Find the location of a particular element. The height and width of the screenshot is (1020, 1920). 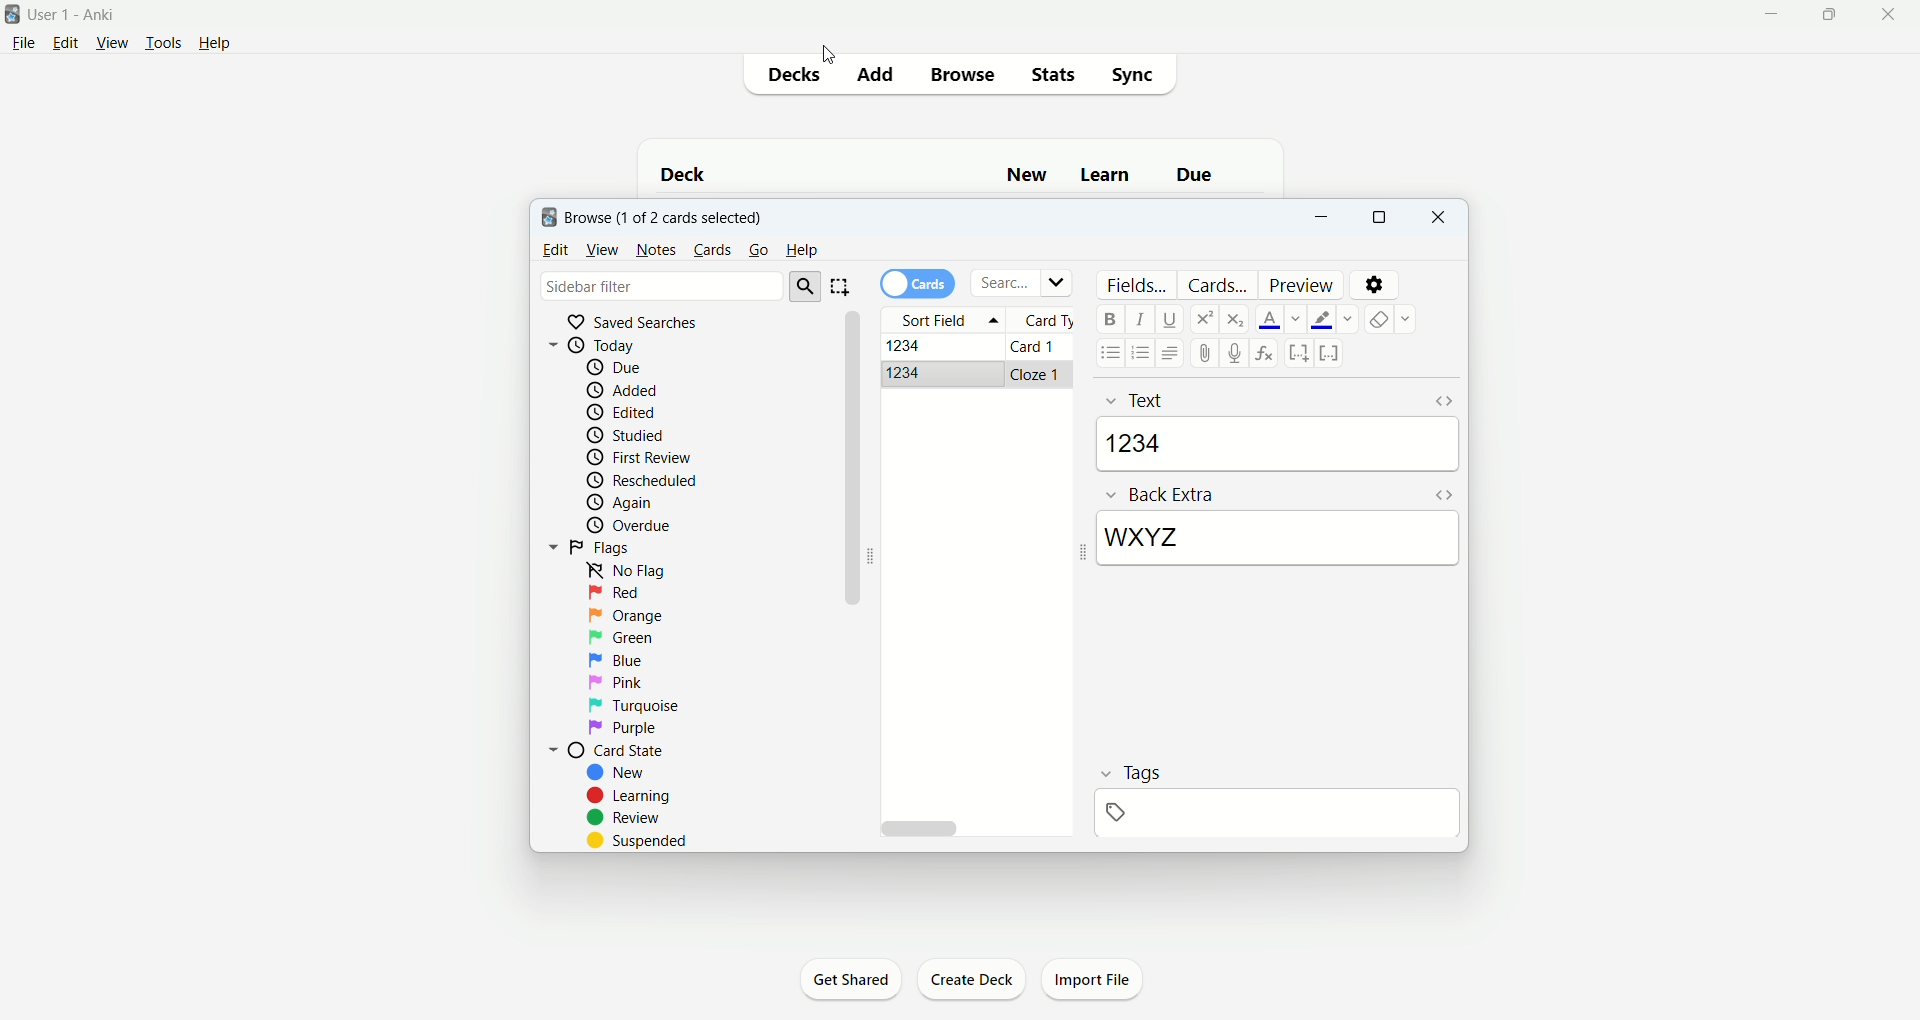

logo is located at coordinates (547, 219).